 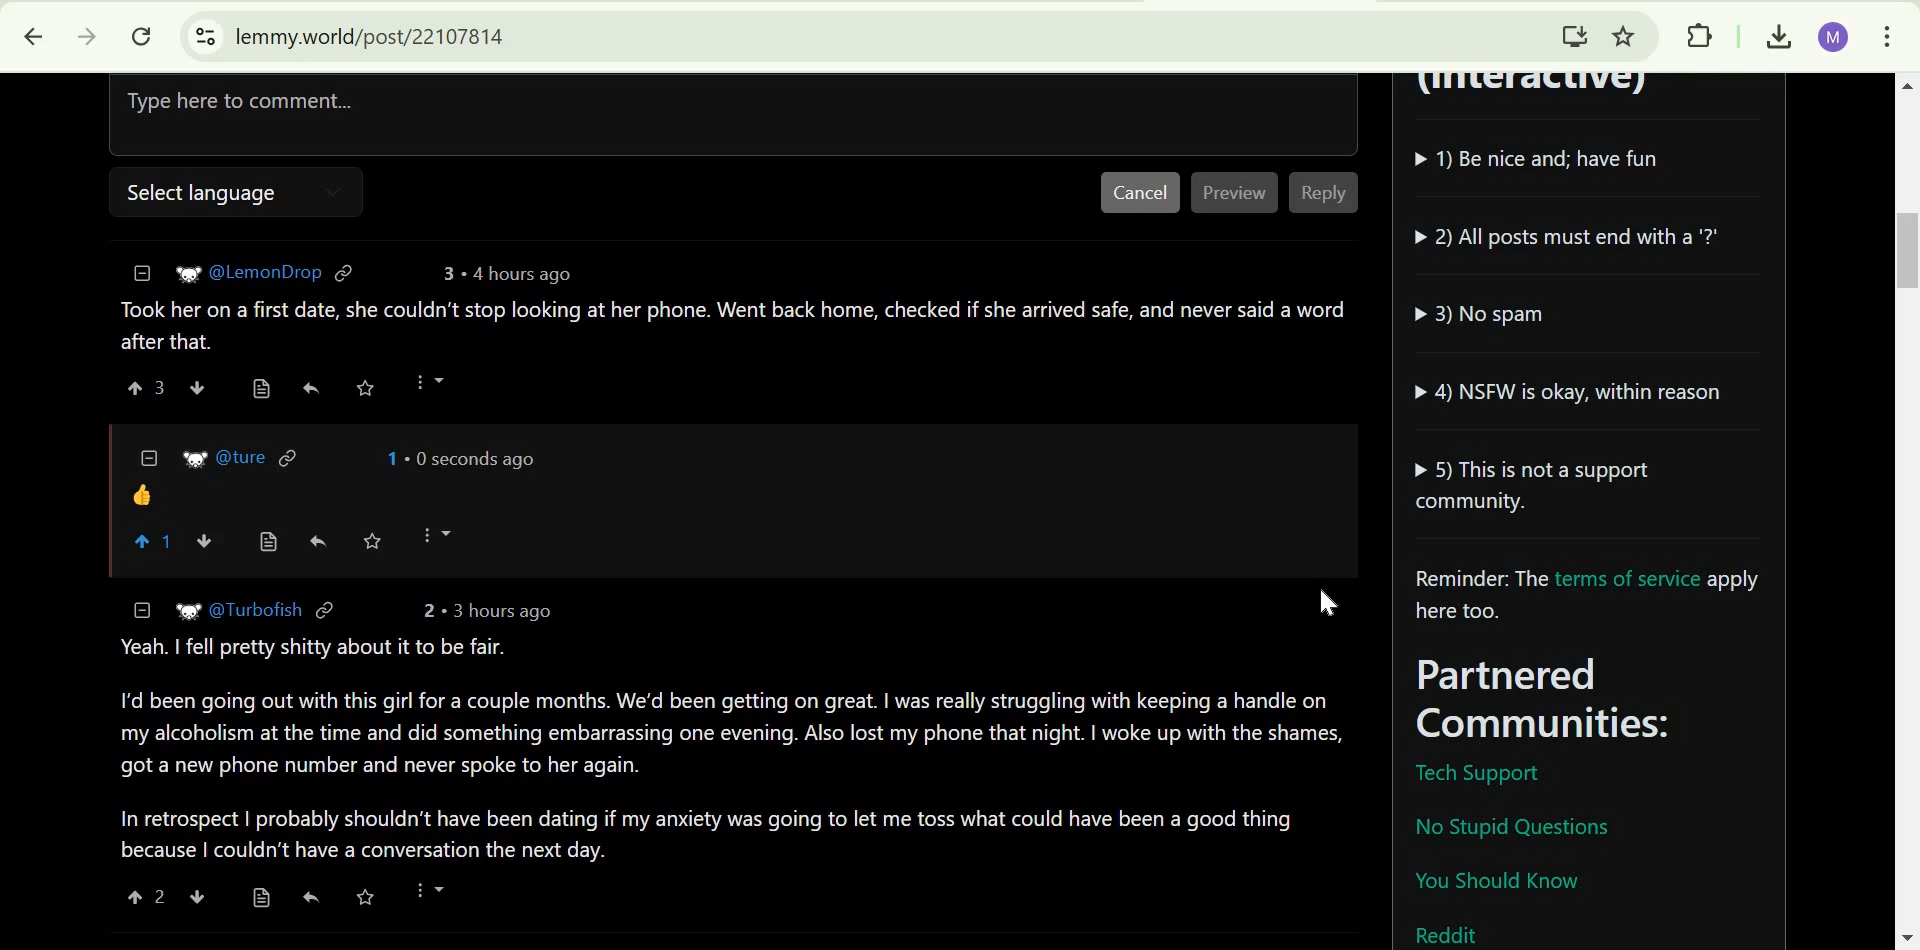 What do you see at coordinates (1904, 512) in the screenshot?
I see `scrollbar` at bounding box center [1904, 512].